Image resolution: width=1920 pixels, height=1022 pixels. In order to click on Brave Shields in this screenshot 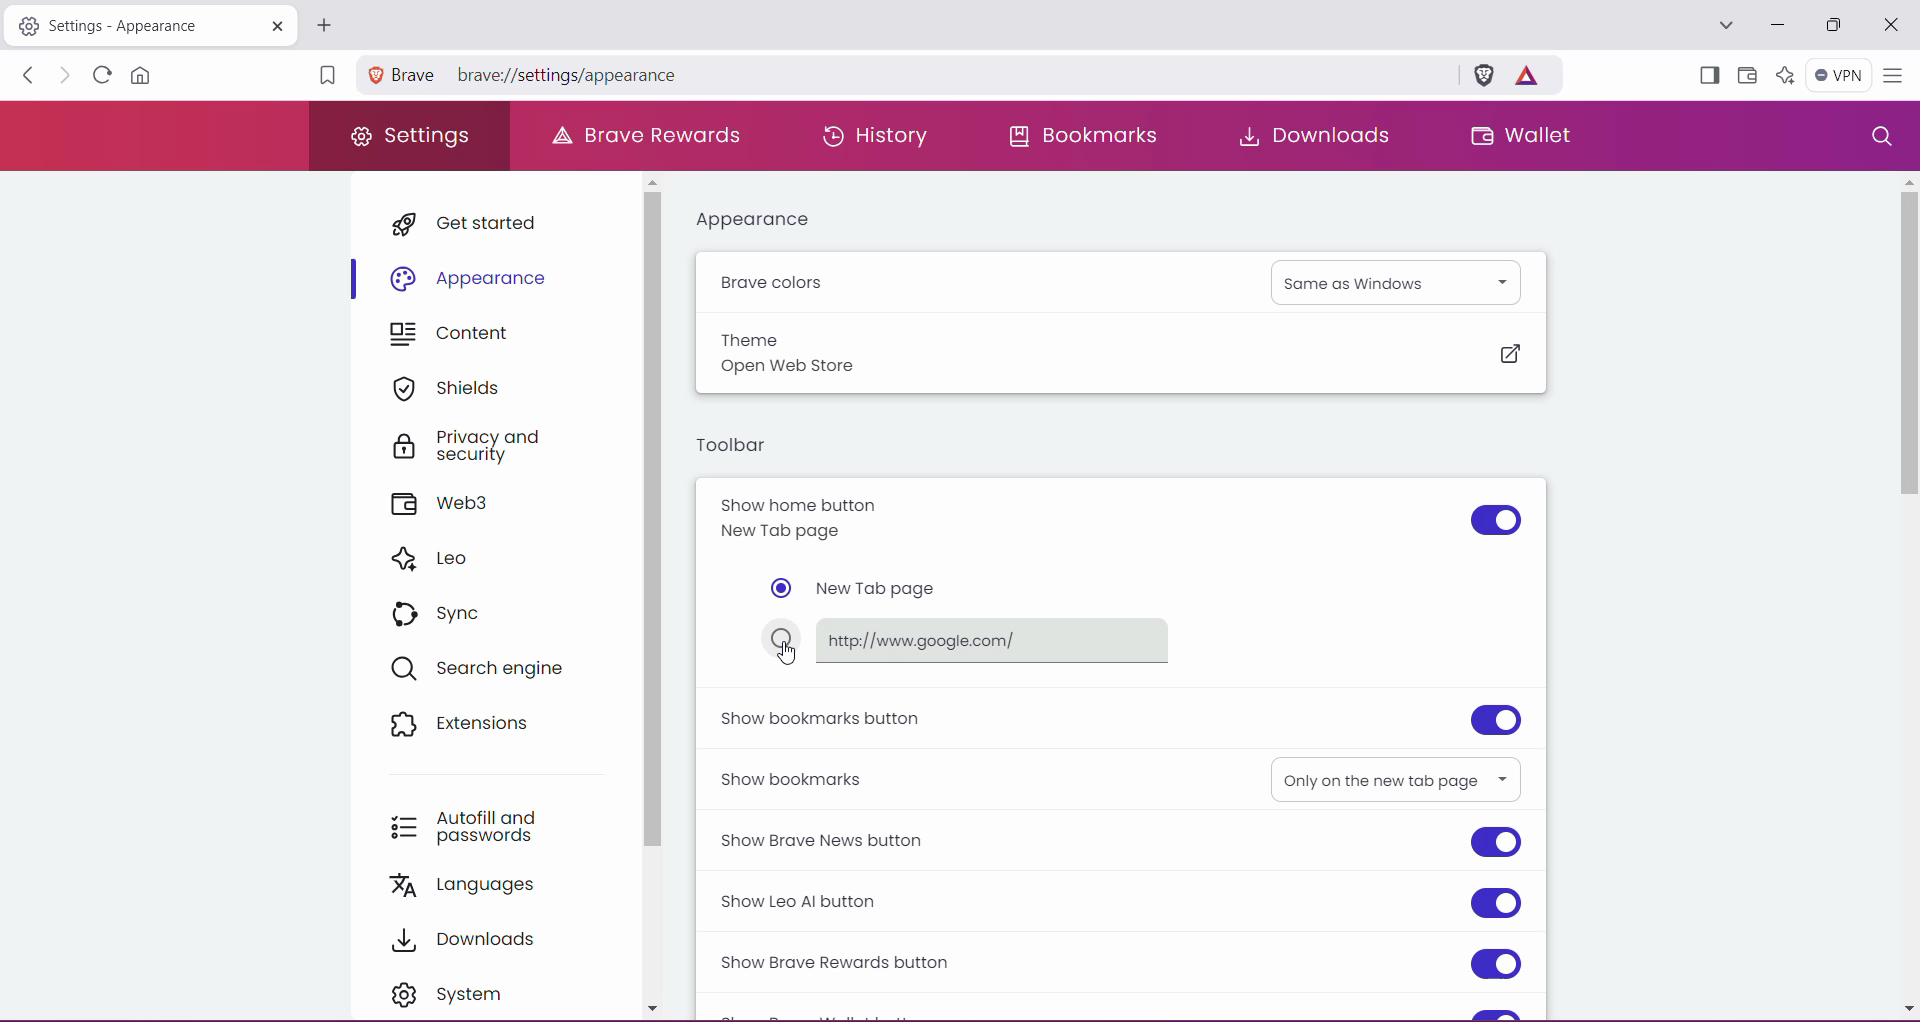, I will do `click(1484, 73)`.